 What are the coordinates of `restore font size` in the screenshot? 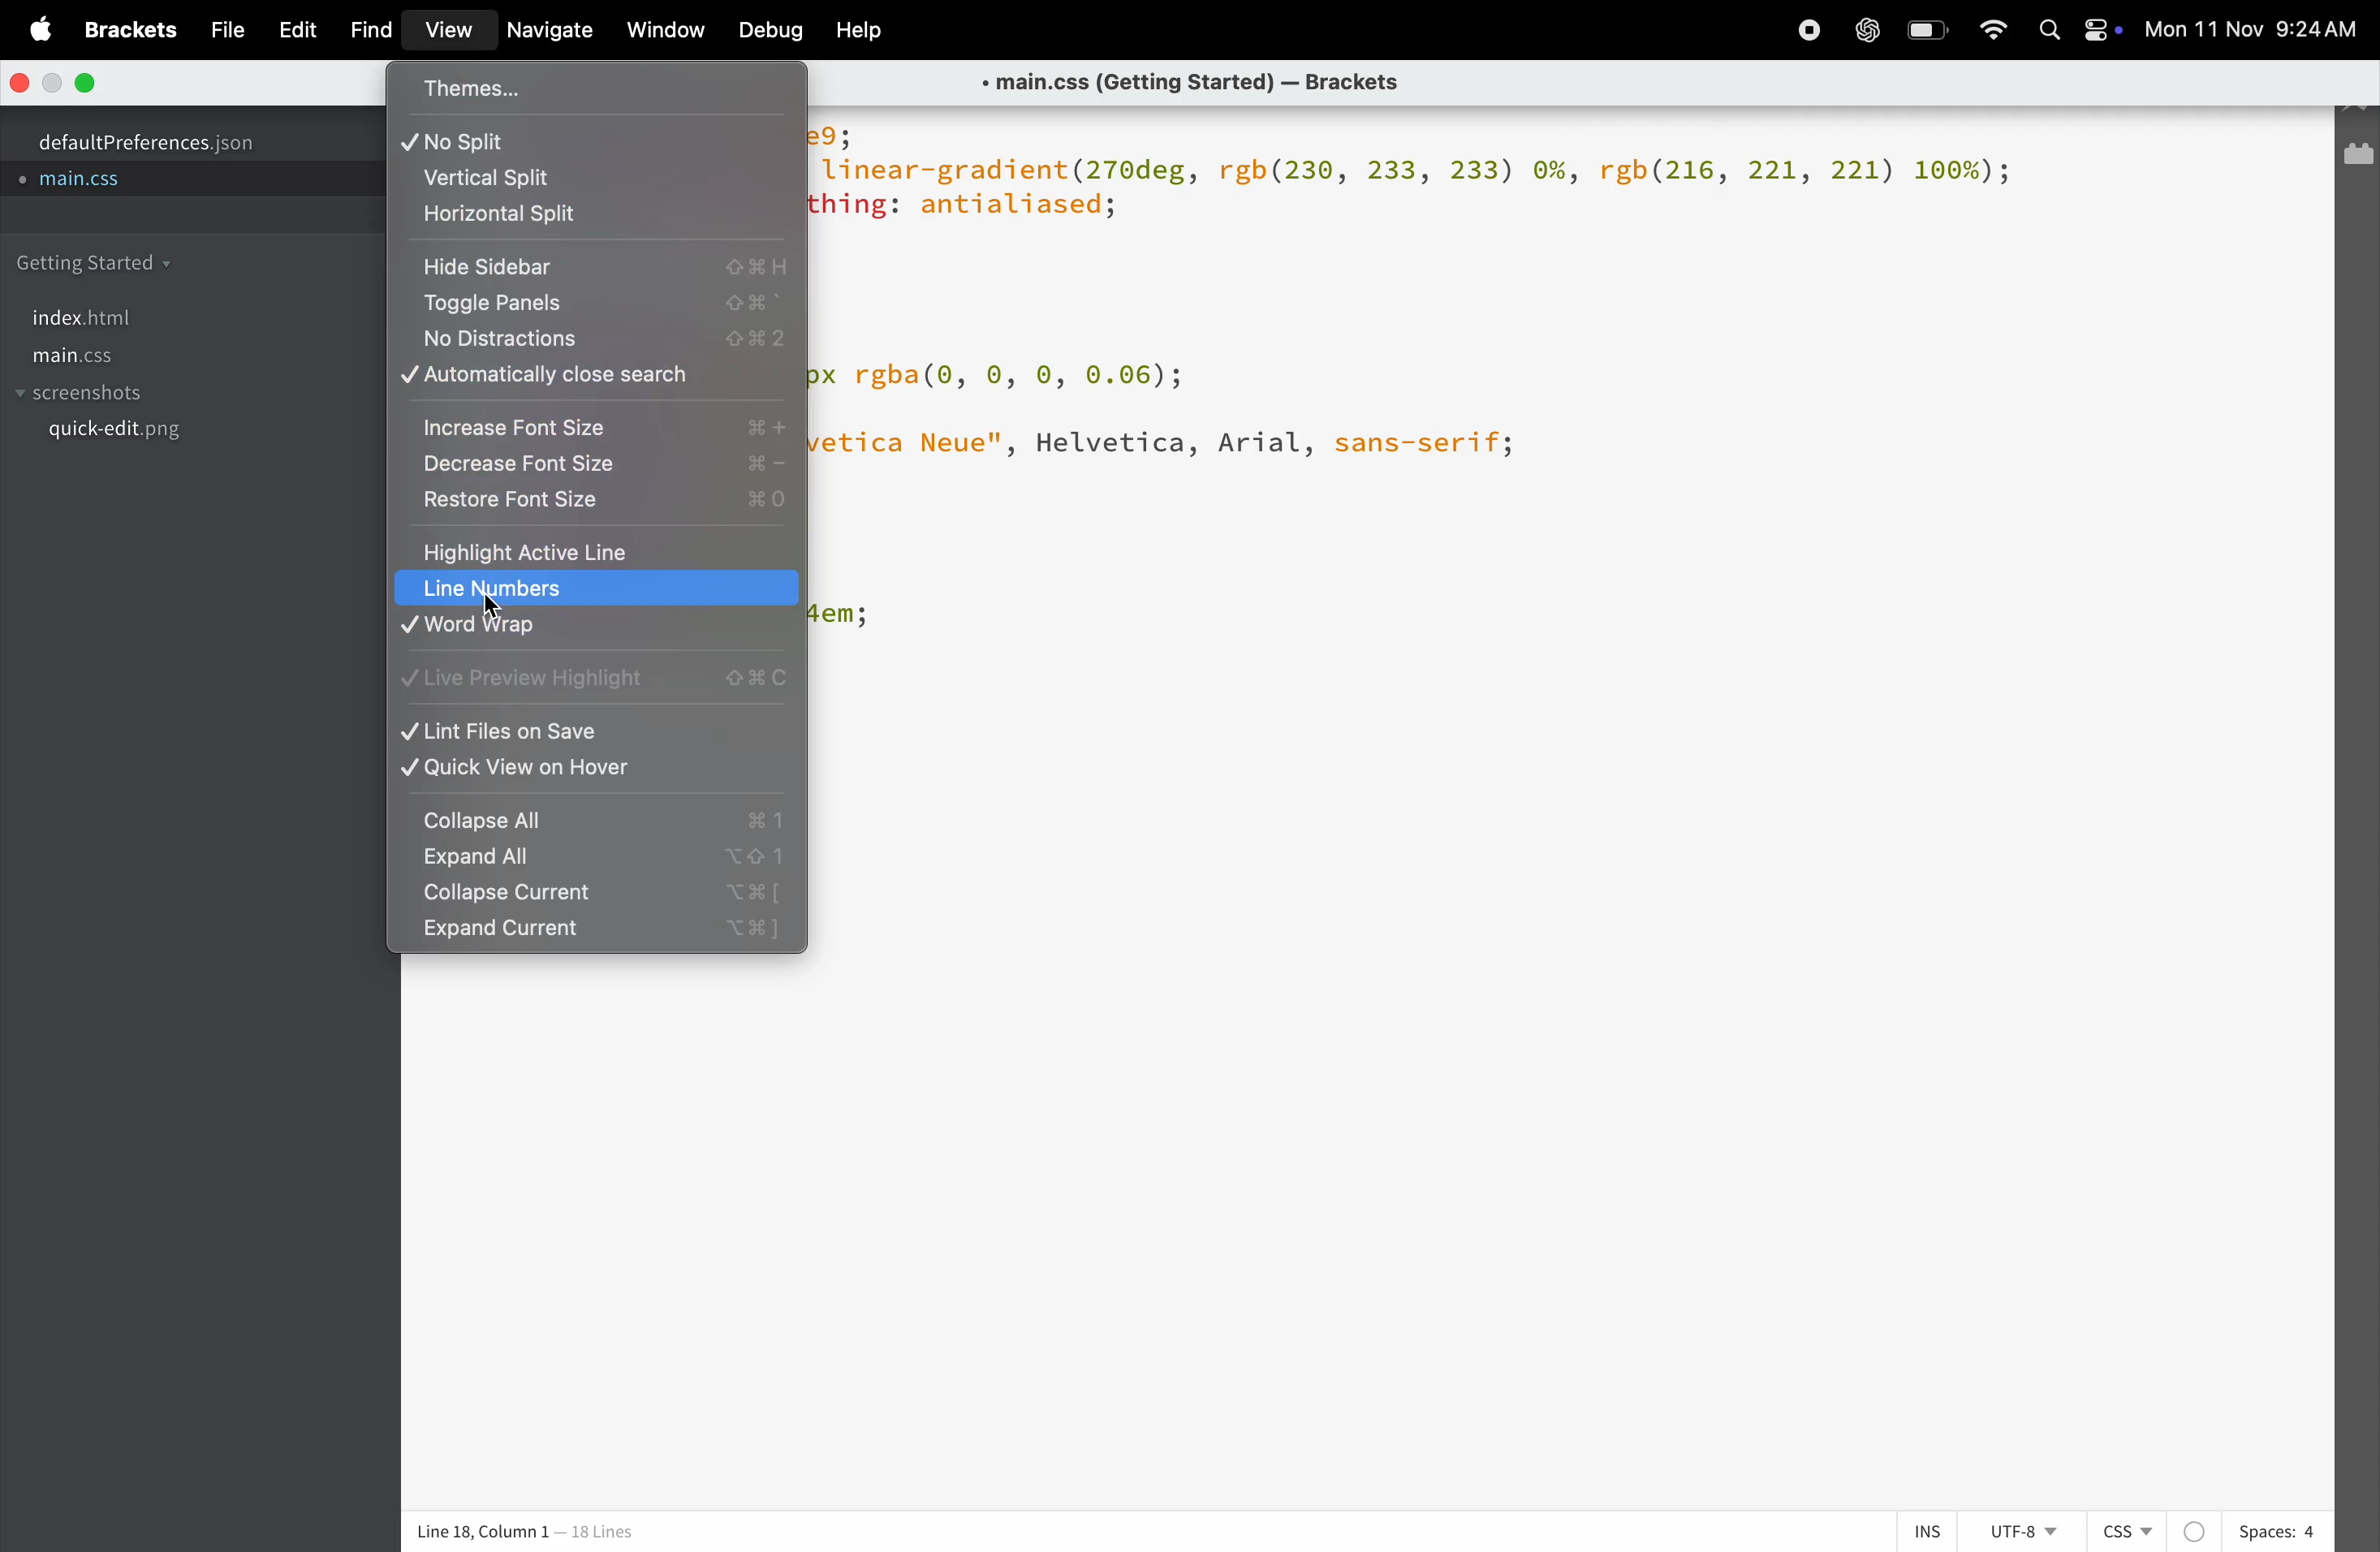 It's located at (600, 501).